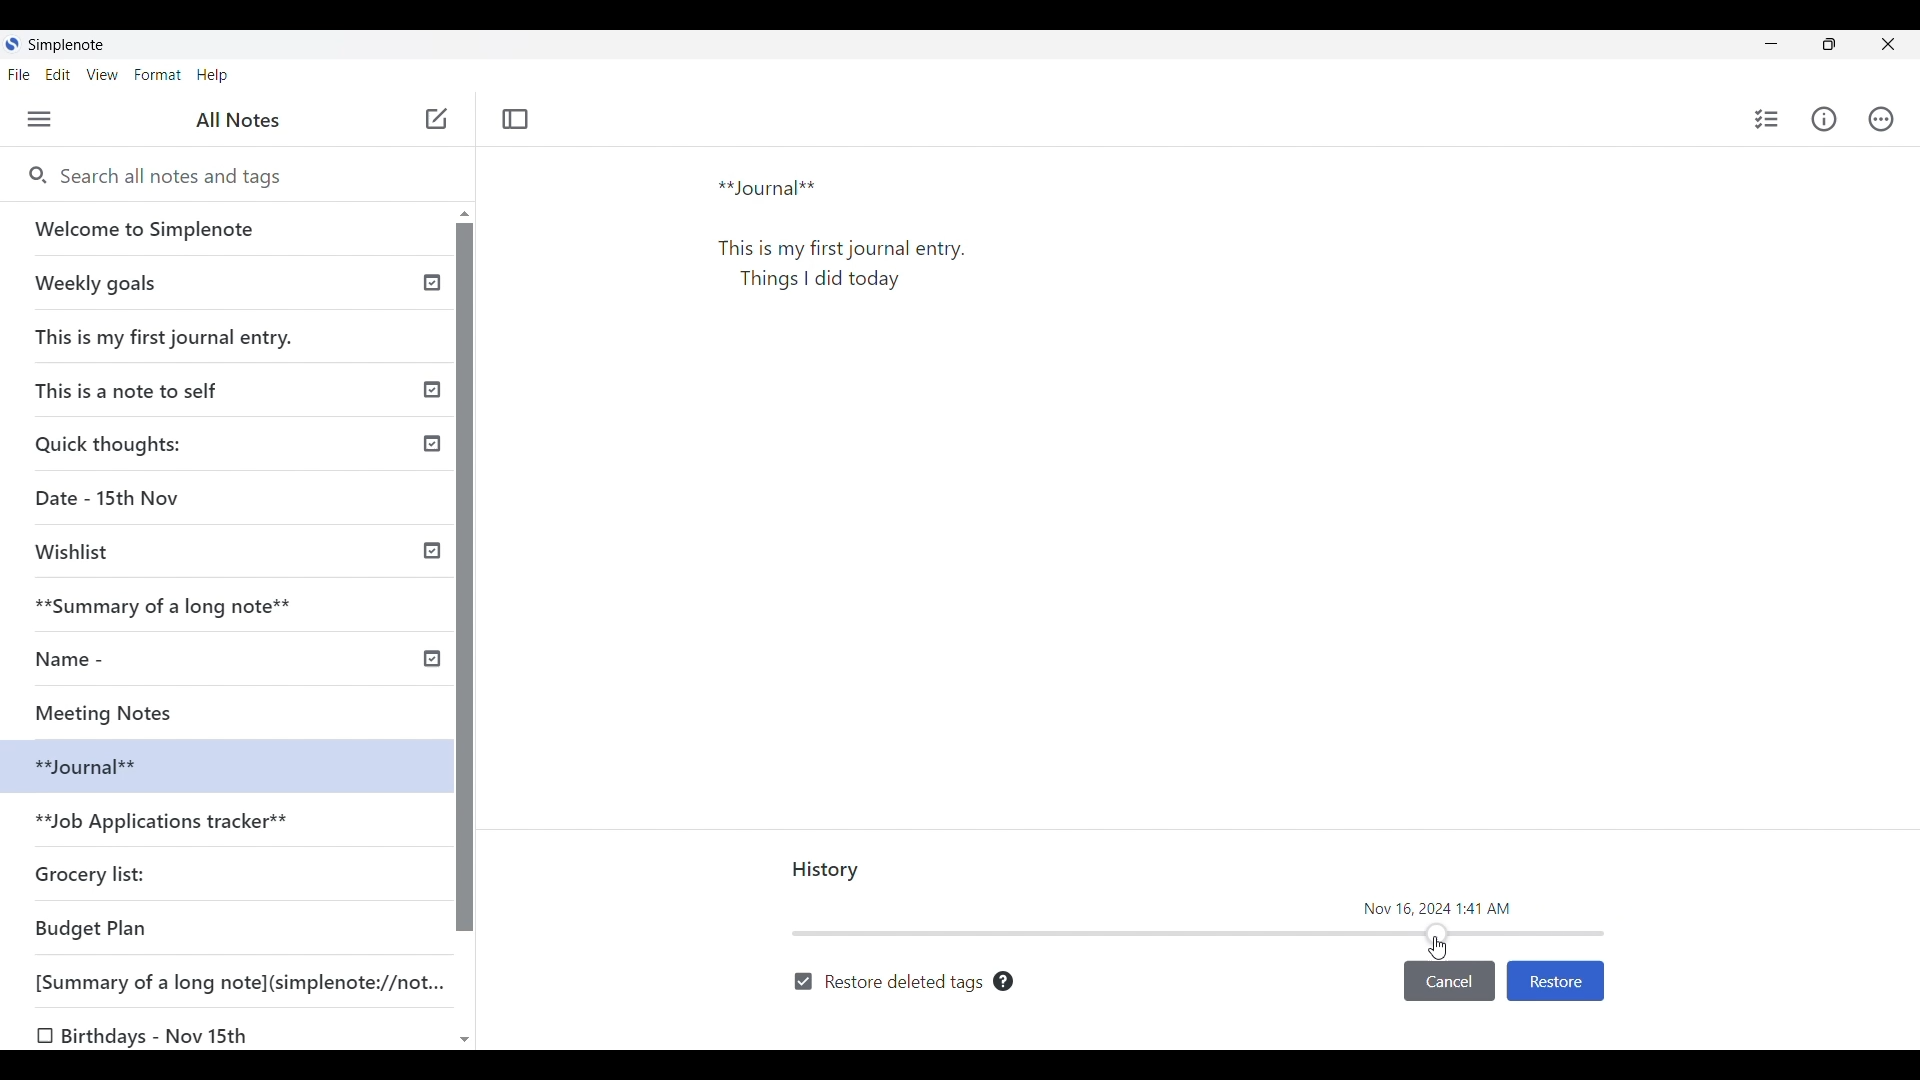 This screenshot has height=1080, width=1920. What do you see at coordinates (437, 118) in the screenshot?
I see `Add new note` at bounding box center [437, 118].